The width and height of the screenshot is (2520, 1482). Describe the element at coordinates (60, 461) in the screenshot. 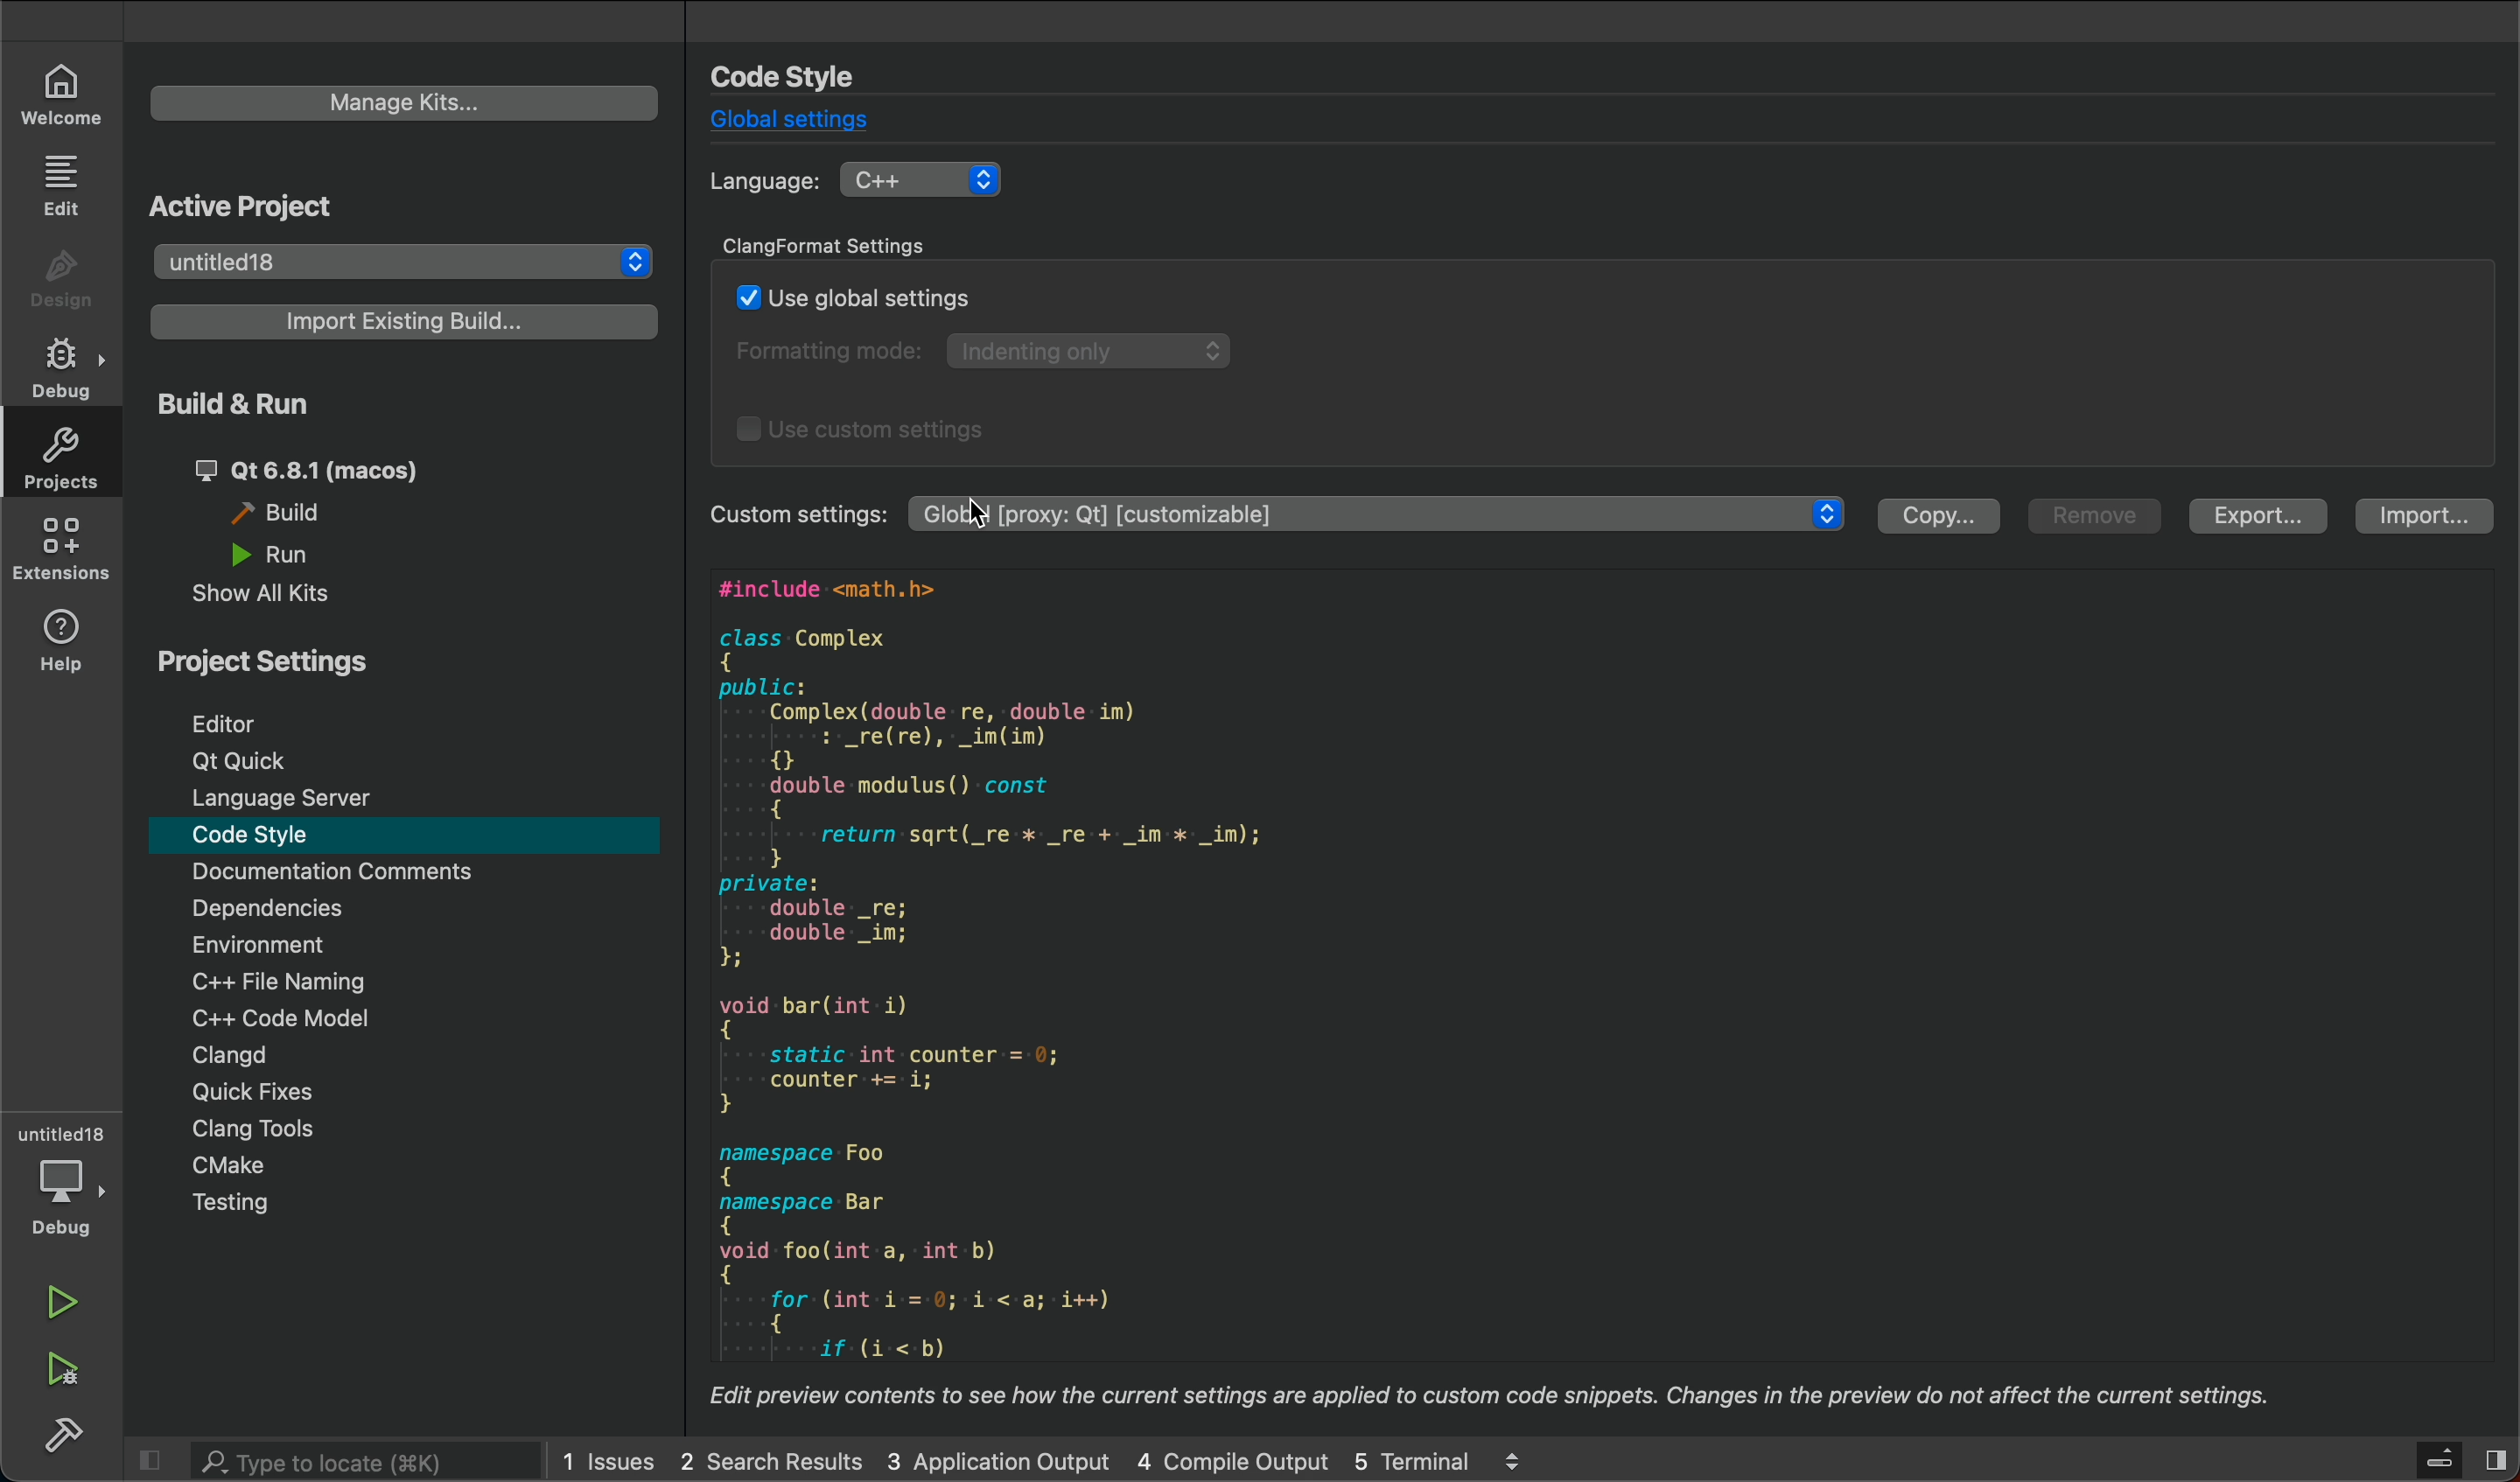

I see `projects` at that location.